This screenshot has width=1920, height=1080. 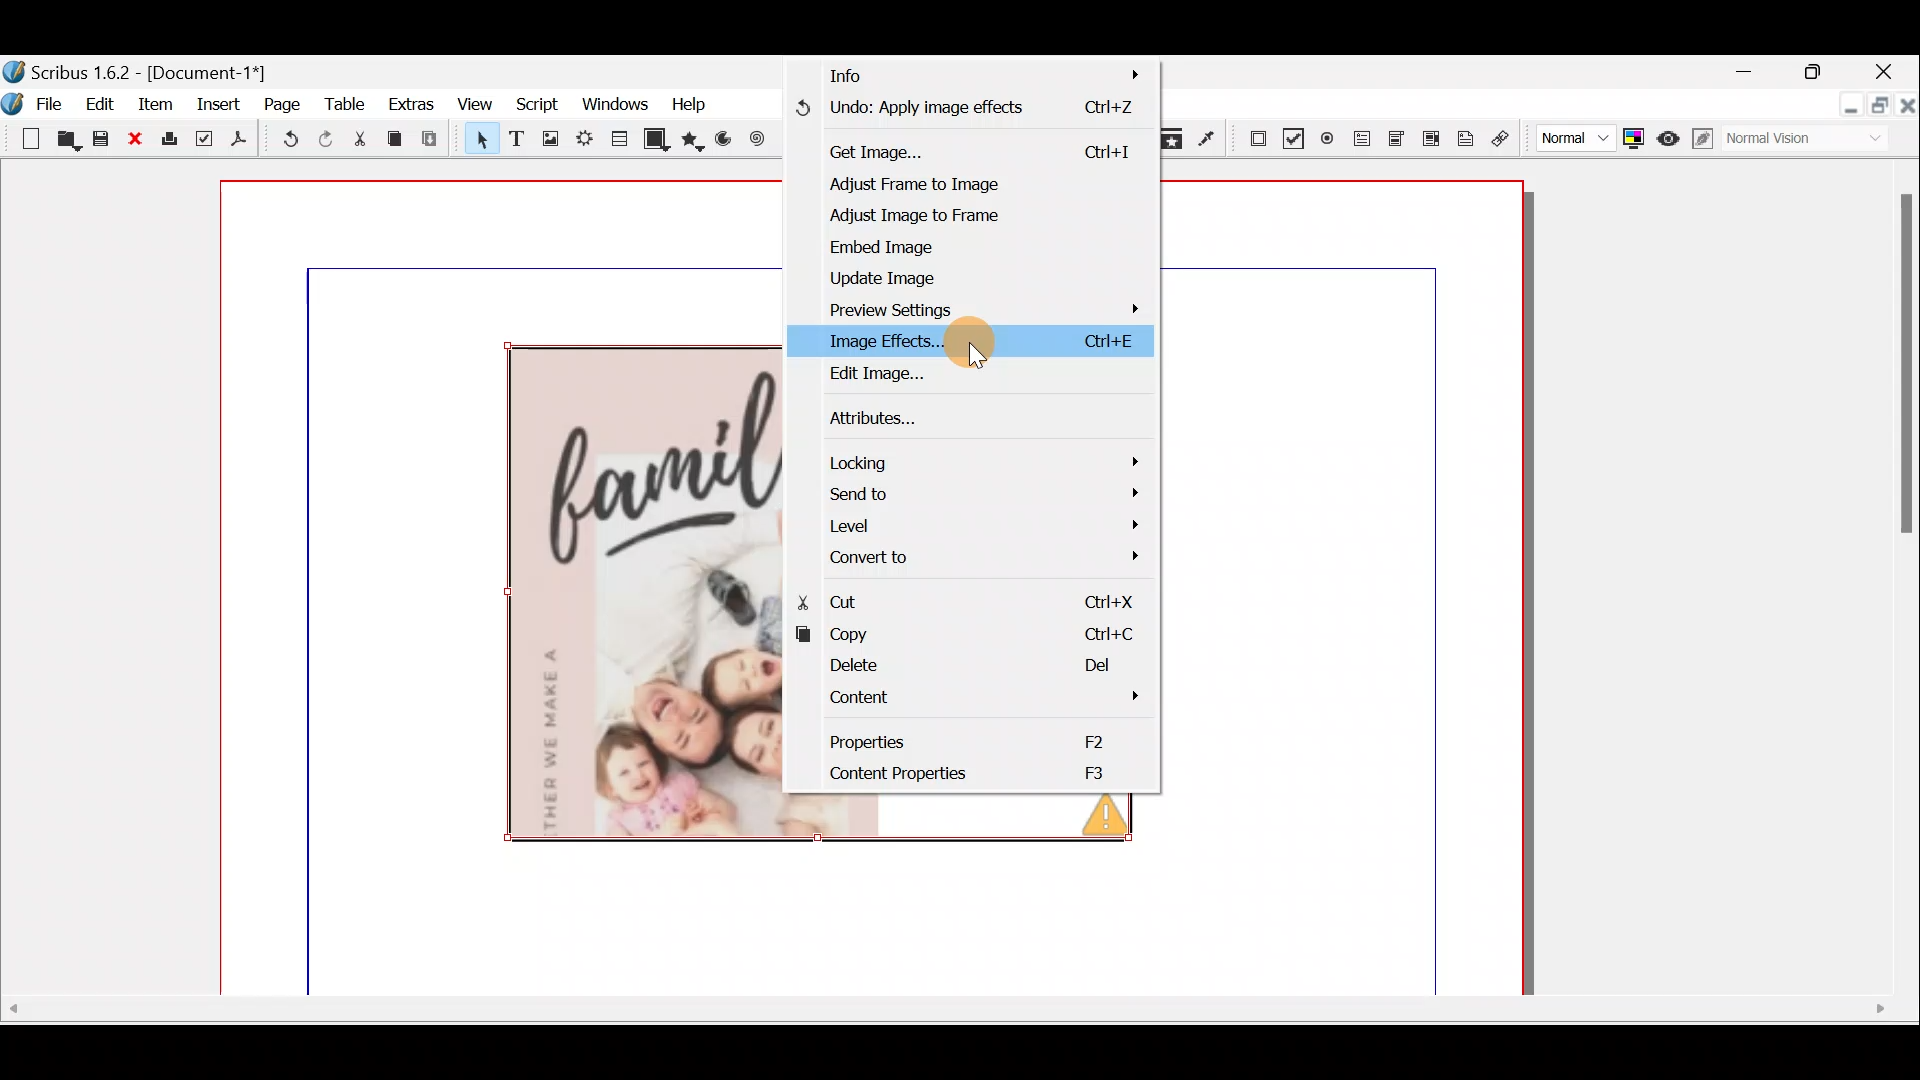 What do you see at coordinates (978, 358) in the screenshot?
I see `cursor` at bounding box center [978, 358].